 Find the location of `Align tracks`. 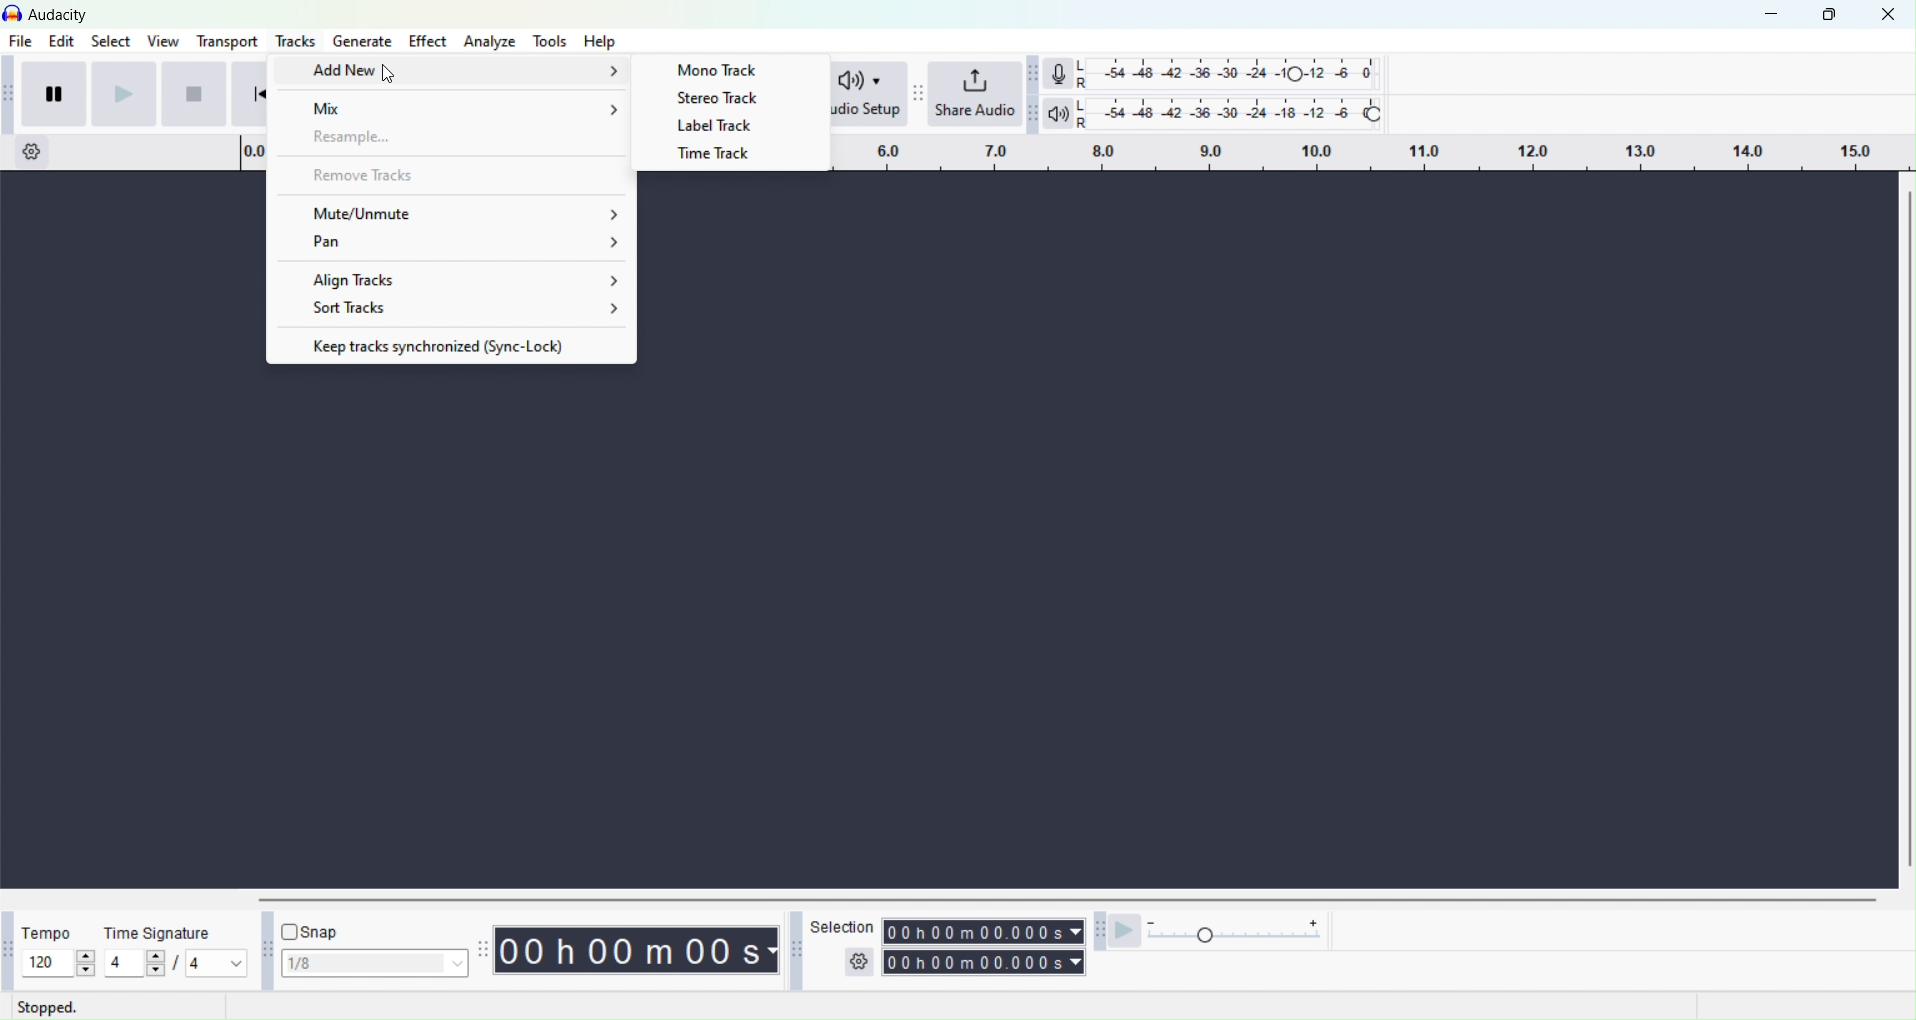

Align tracks is located at coordinates (455, 278).